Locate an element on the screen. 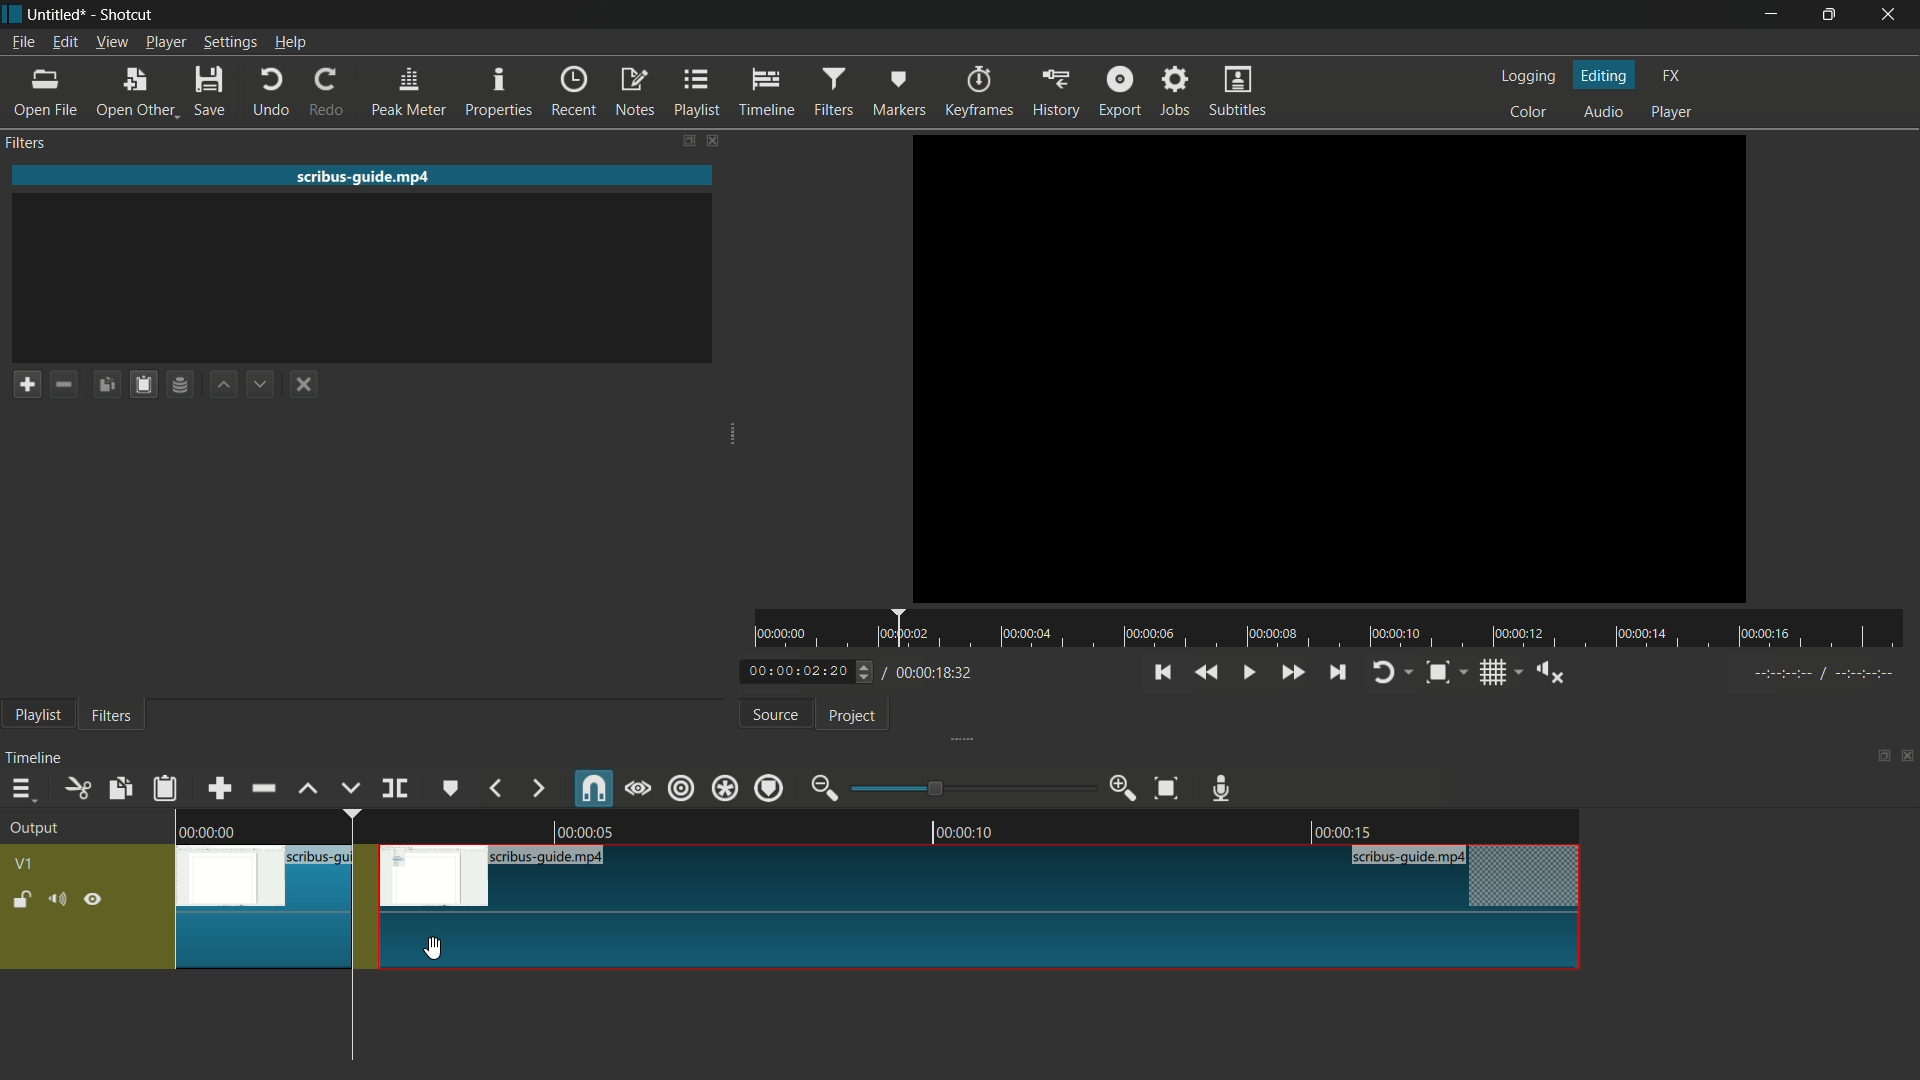 This screenshot has height=1080, width=1920. add a filter is located at coordinates (26, 384).